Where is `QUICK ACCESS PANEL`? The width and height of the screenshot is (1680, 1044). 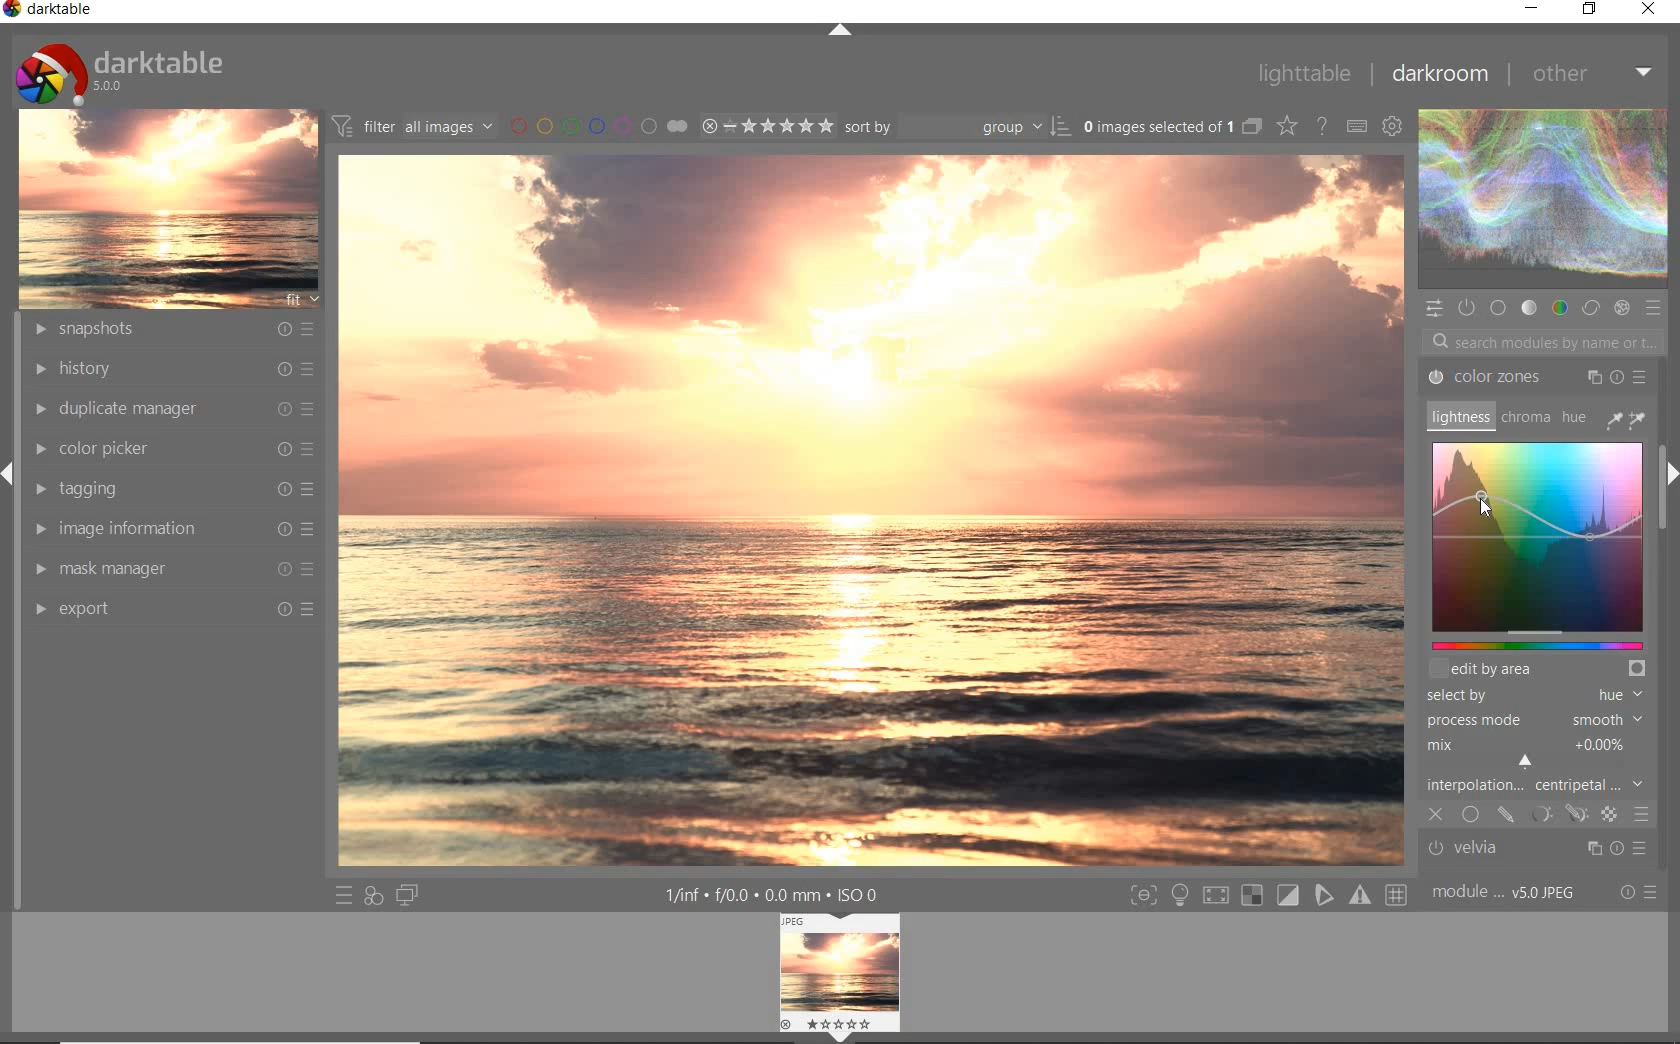
QUICK ACCESS PANEL is located at coordinates (1436, 307).